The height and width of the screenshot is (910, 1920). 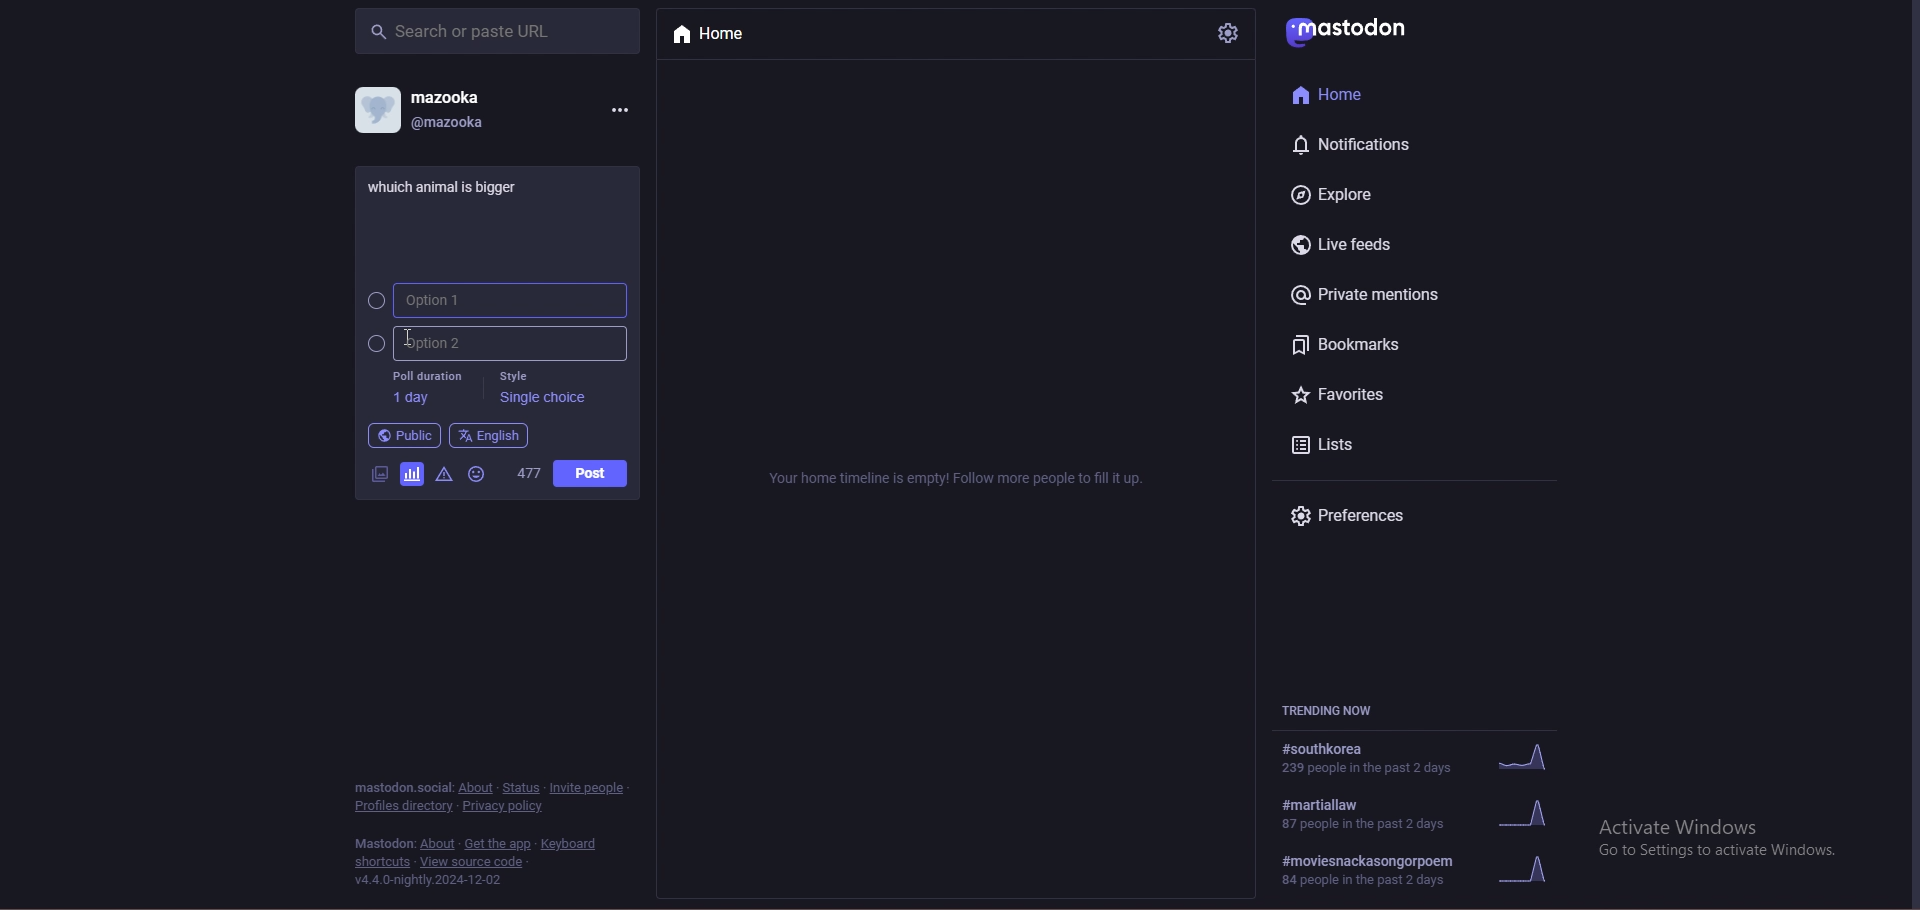 What do you see at coordinates (376, 109) in the screenshot?
I see `profile` at bounding box center [376, 109].